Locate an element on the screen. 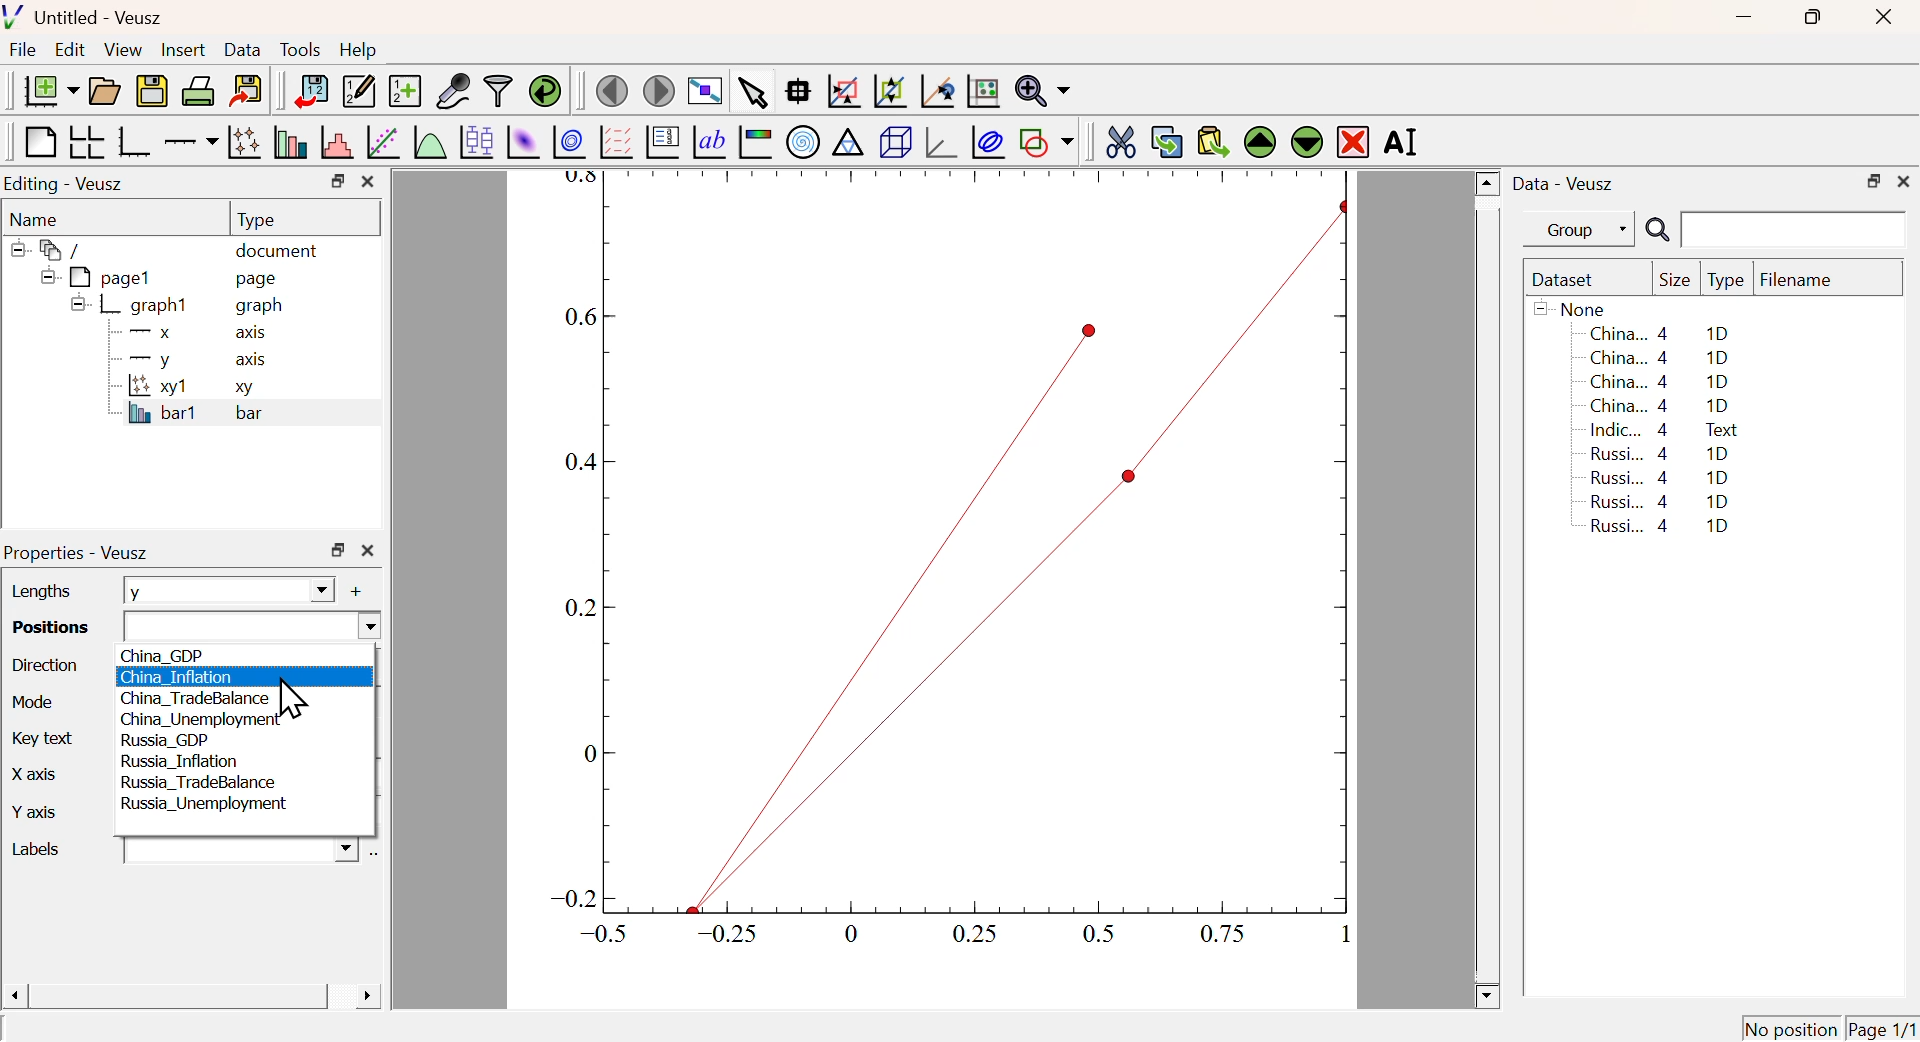 The image size is (1920, 1042). Read Data points on graph is located at coordinates (798, 90).